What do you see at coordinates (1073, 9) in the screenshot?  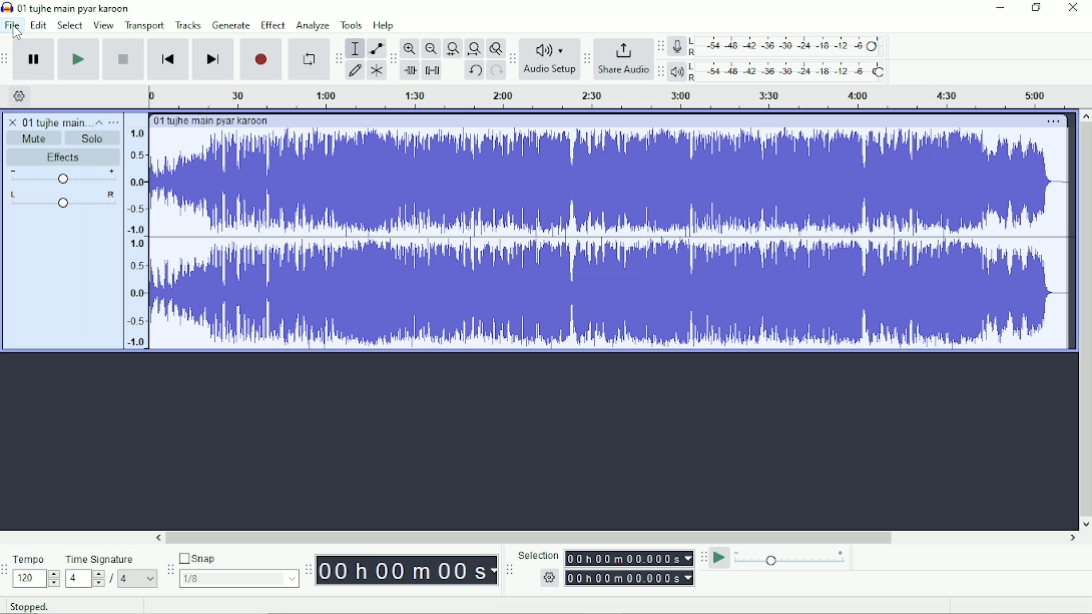 I see `Close` at bounding box center [1073, 9].